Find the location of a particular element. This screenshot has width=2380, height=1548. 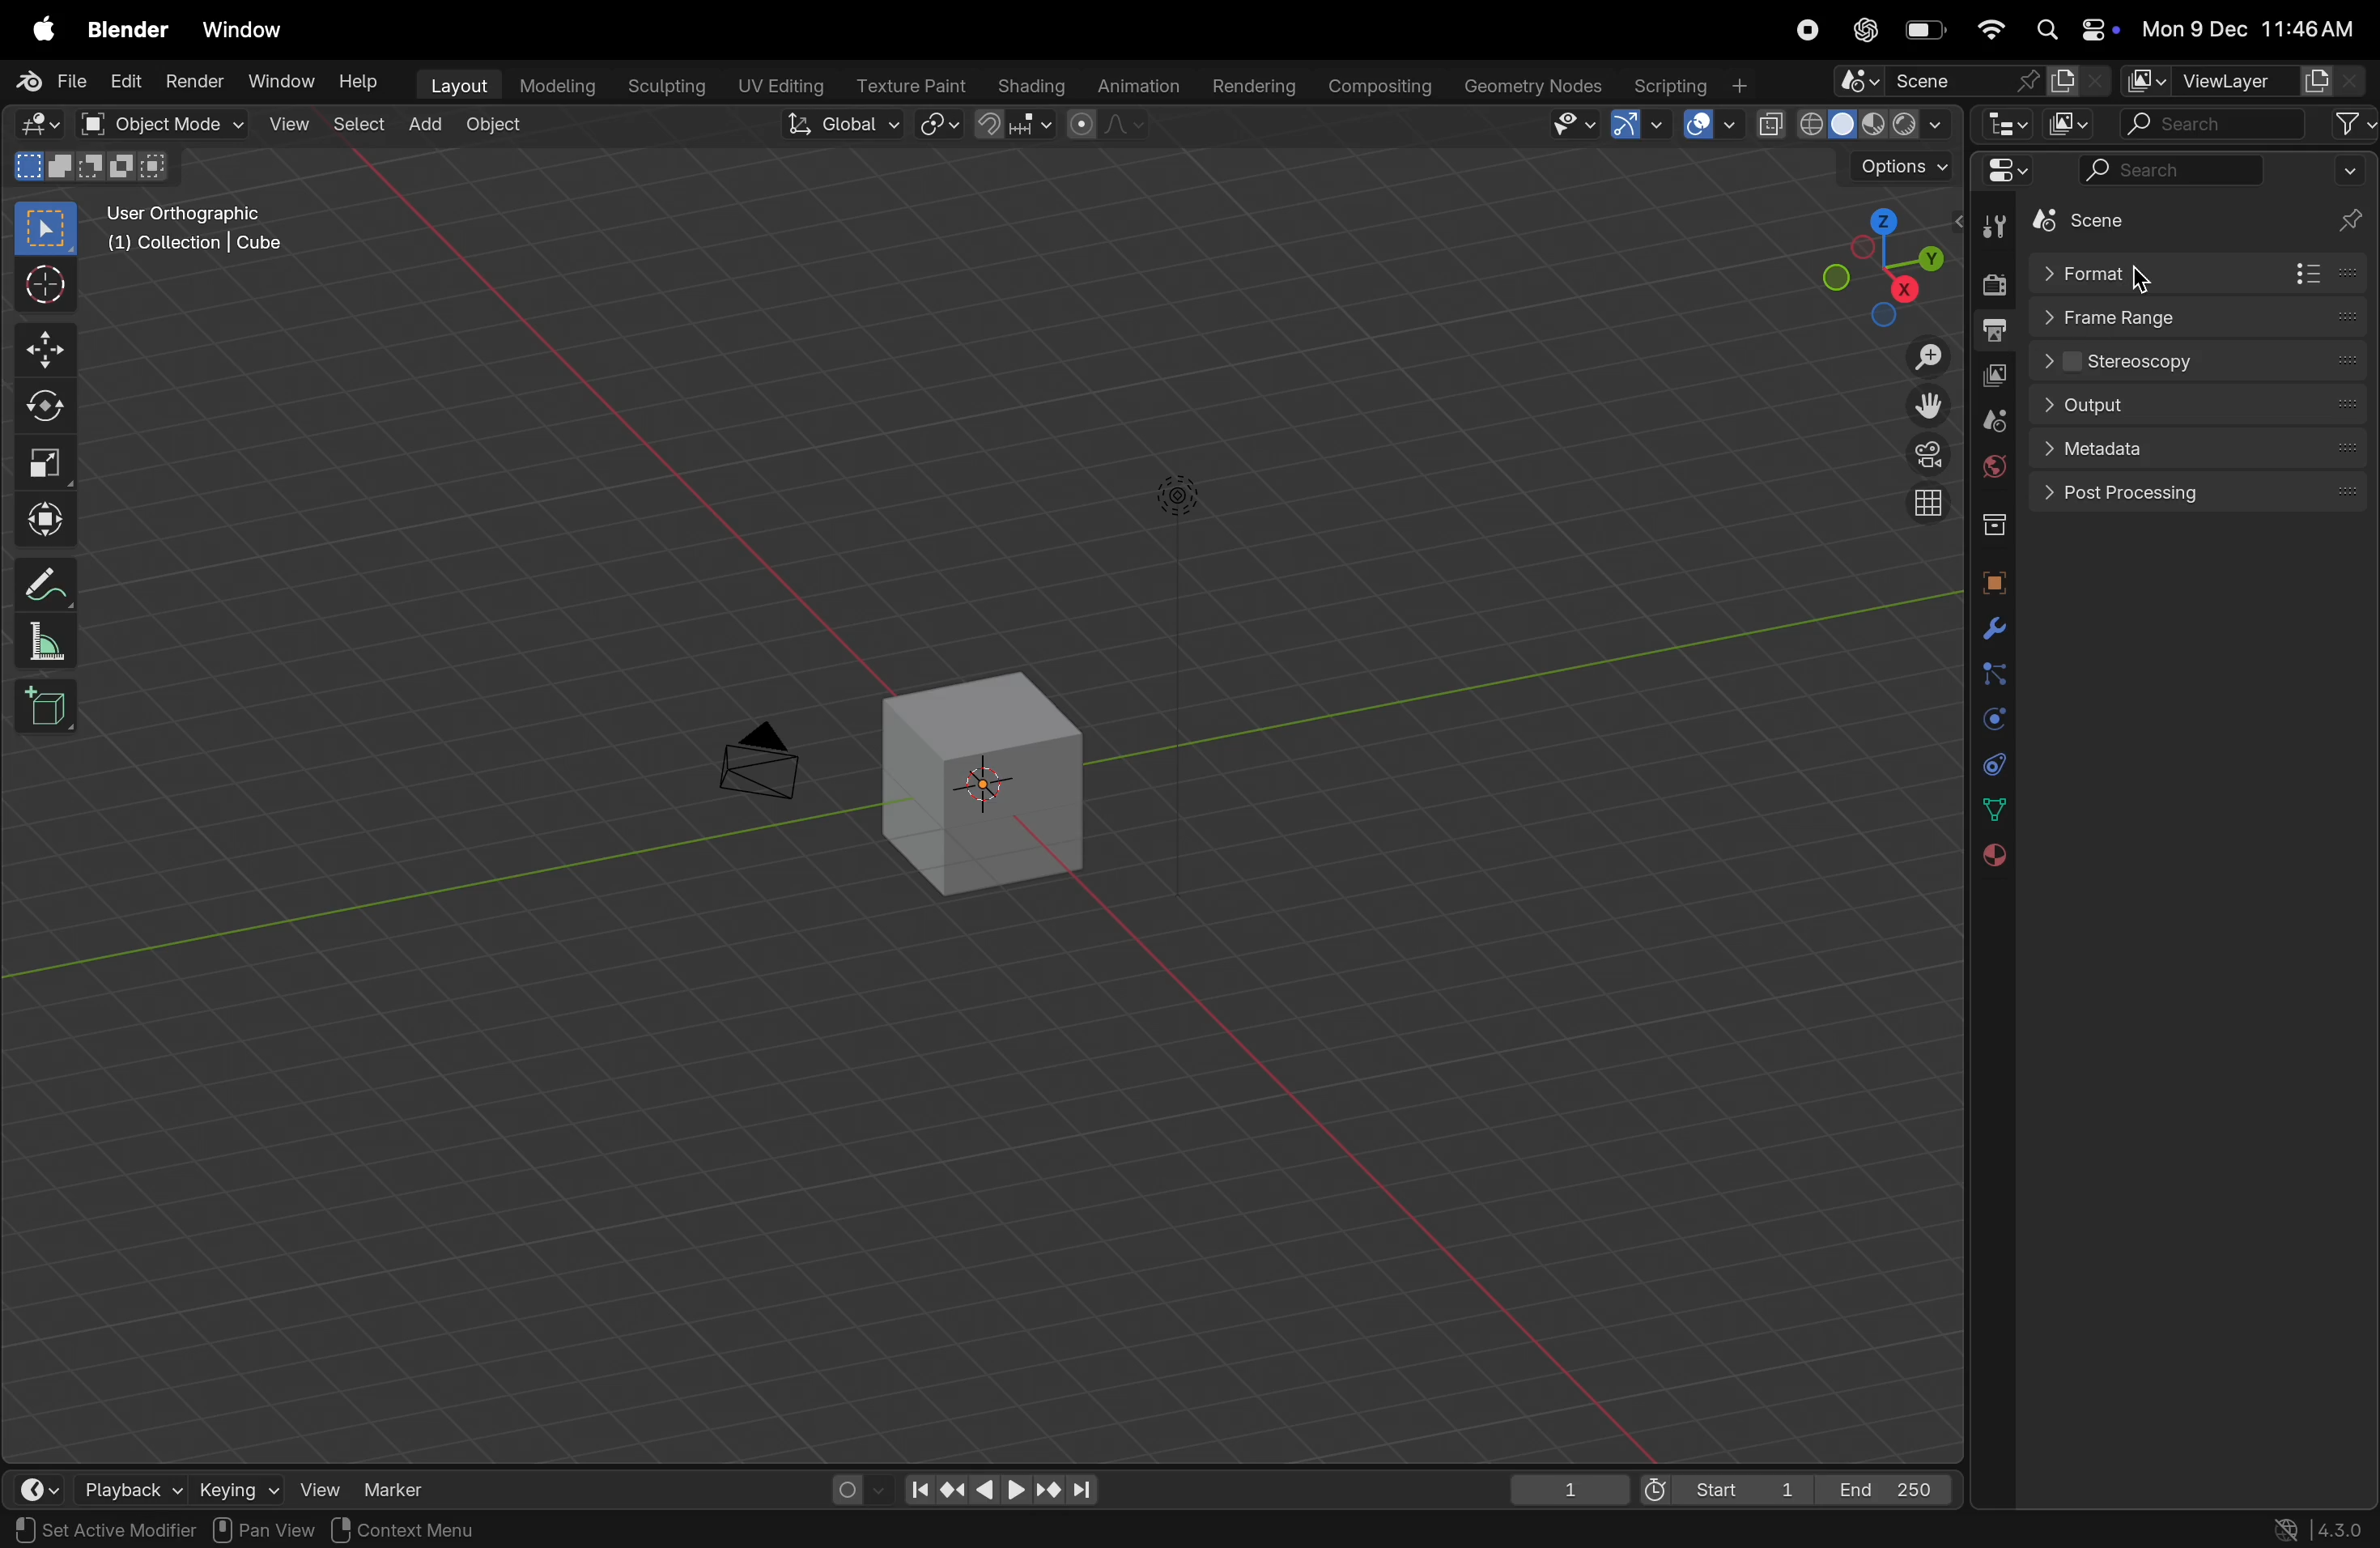

End 250 is located at coordinates (1888, 1487).